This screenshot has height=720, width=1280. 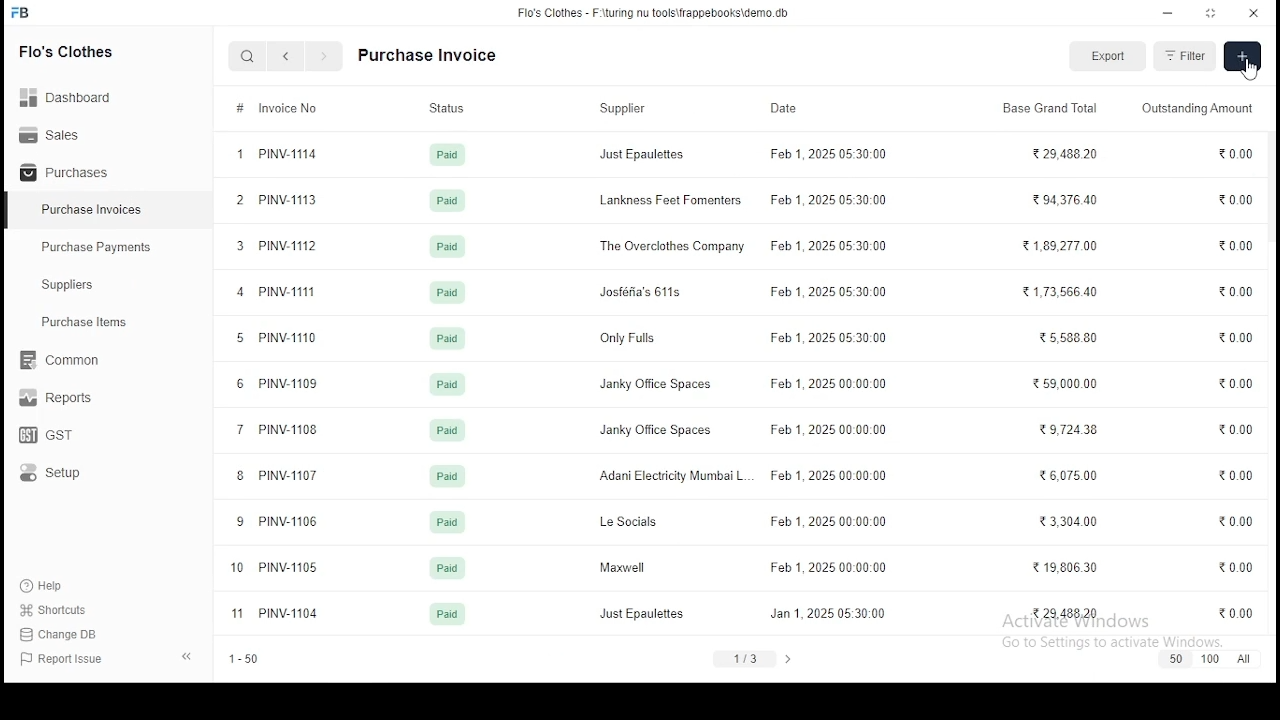 I want to click on supplier, so click(x=626, y=110).